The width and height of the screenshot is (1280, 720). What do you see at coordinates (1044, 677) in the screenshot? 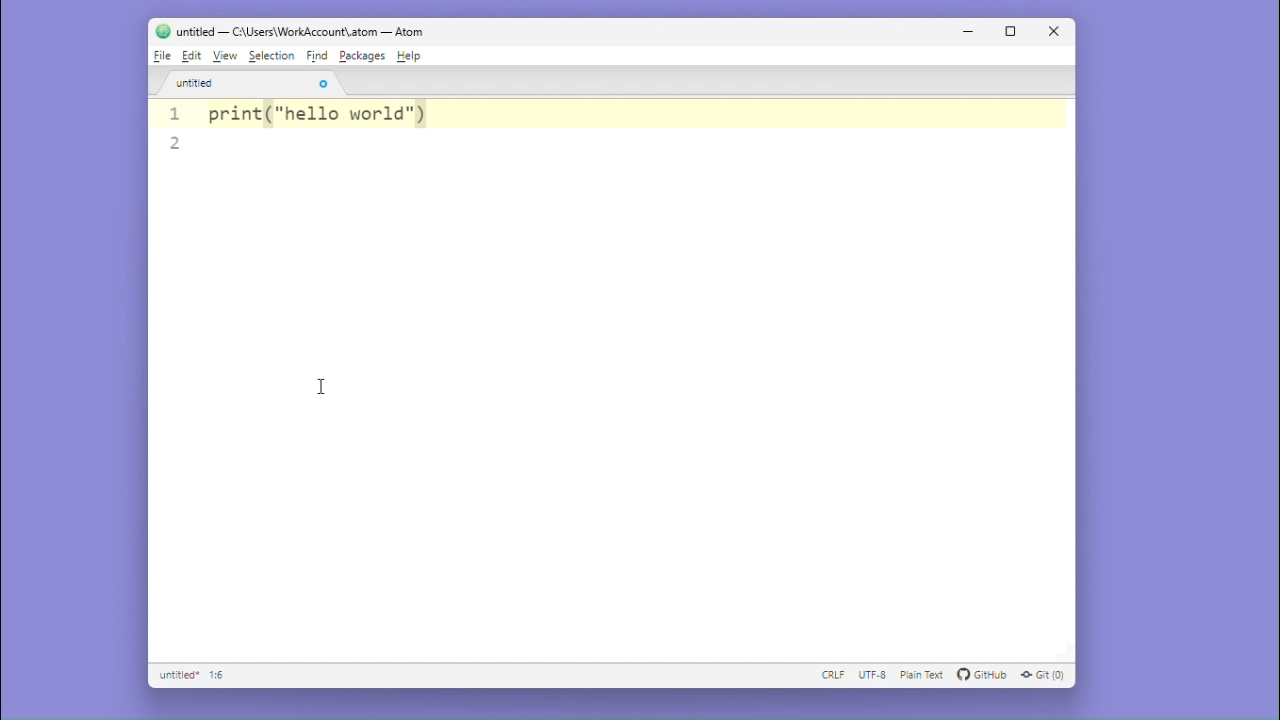
I see `Git (0)` at bounding box center [1044, 677].